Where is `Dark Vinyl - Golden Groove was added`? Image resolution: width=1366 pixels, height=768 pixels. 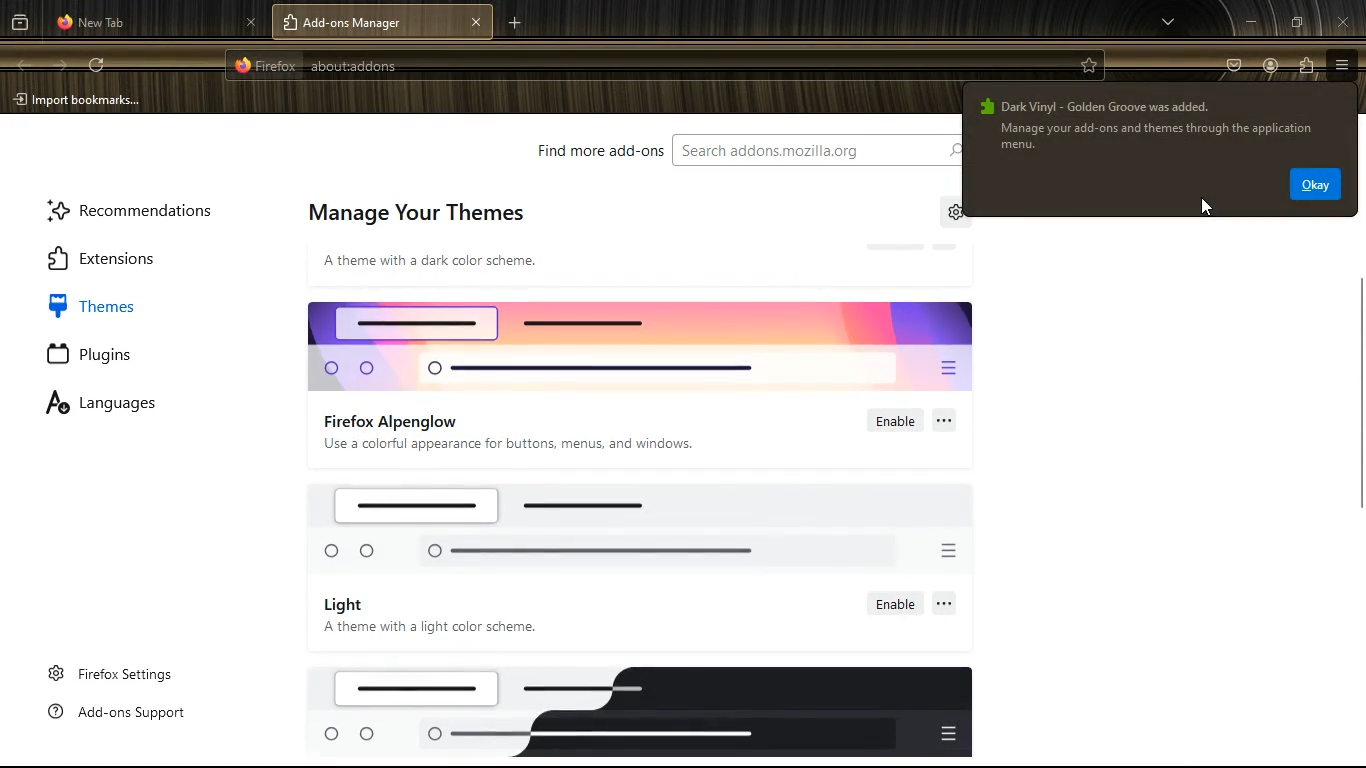
Dark Vinyl - Golden Groove was added is located at coordinates (1093, 105).